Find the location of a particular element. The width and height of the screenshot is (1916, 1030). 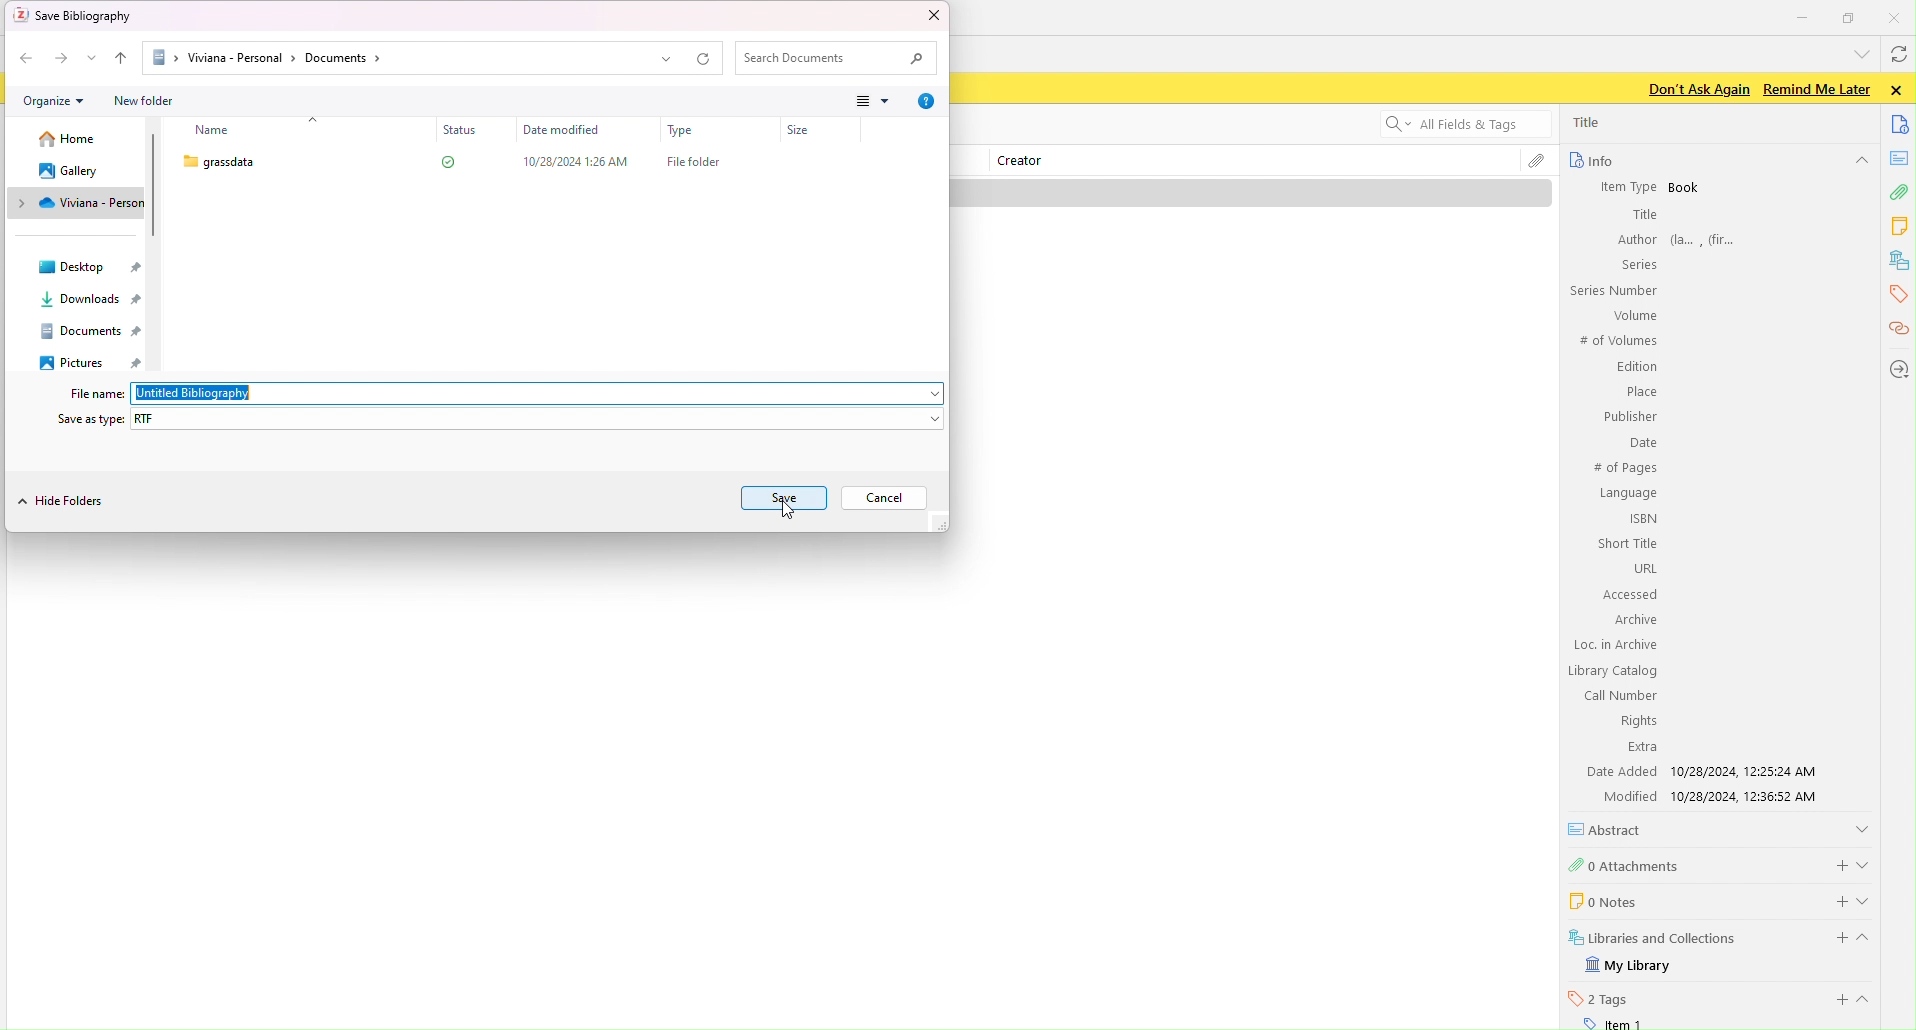

Organize is located at coordinates (58, 103).